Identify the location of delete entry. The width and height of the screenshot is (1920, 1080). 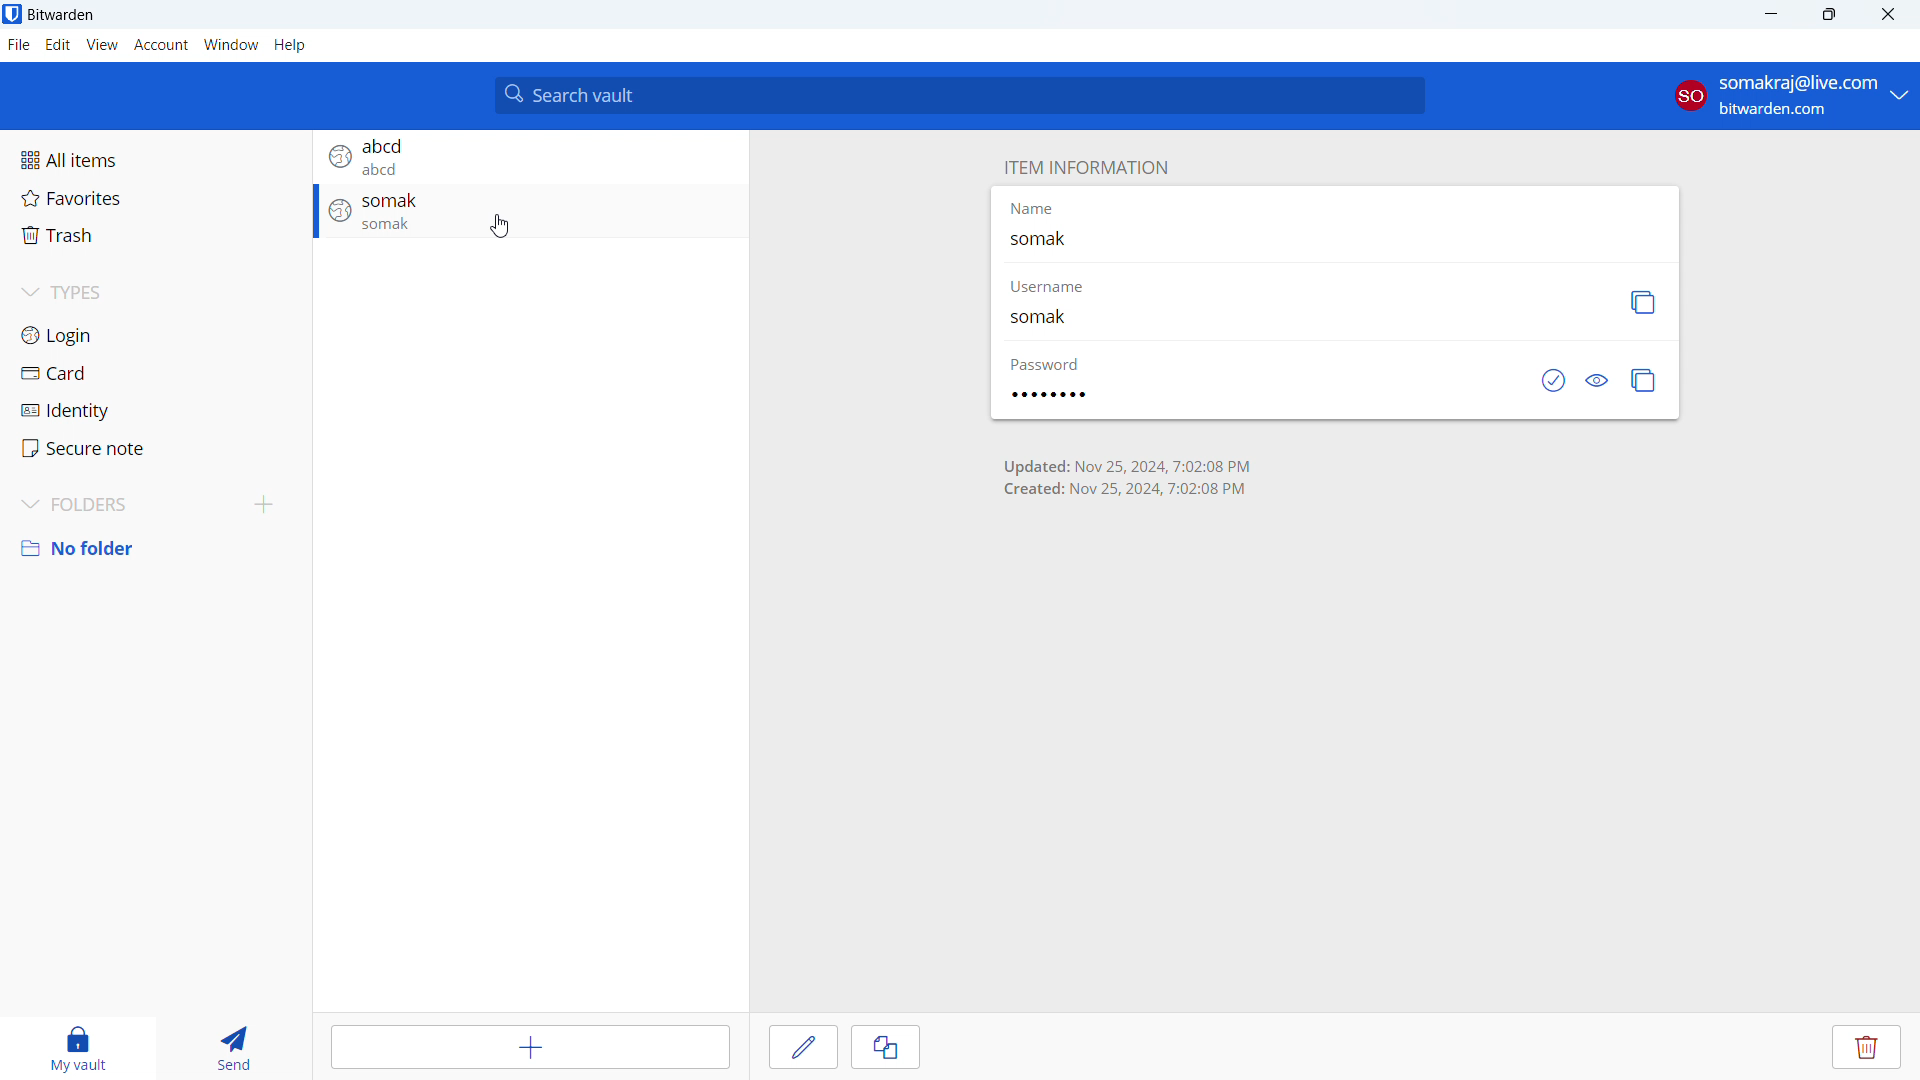
(1866, 1046).